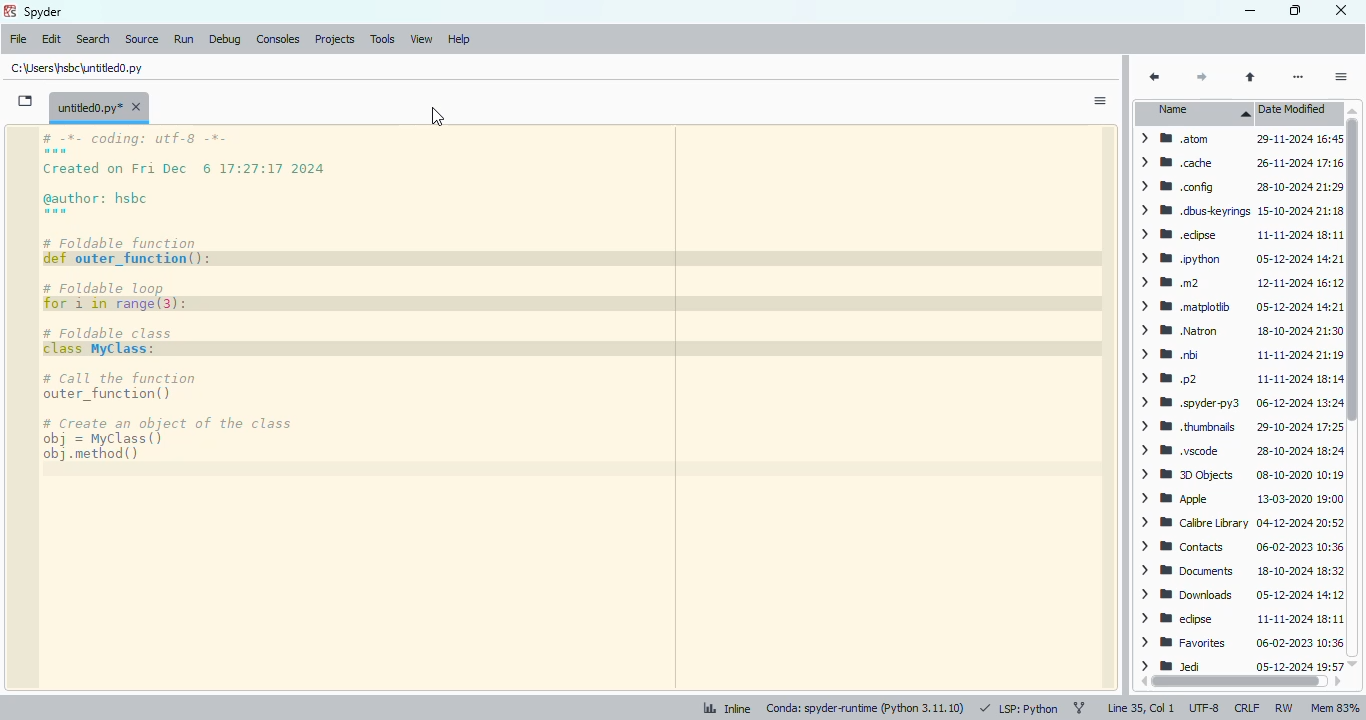  Describe the element at coordinates (1298, 401) in the screenshot. I see `modified date & time` at that location.